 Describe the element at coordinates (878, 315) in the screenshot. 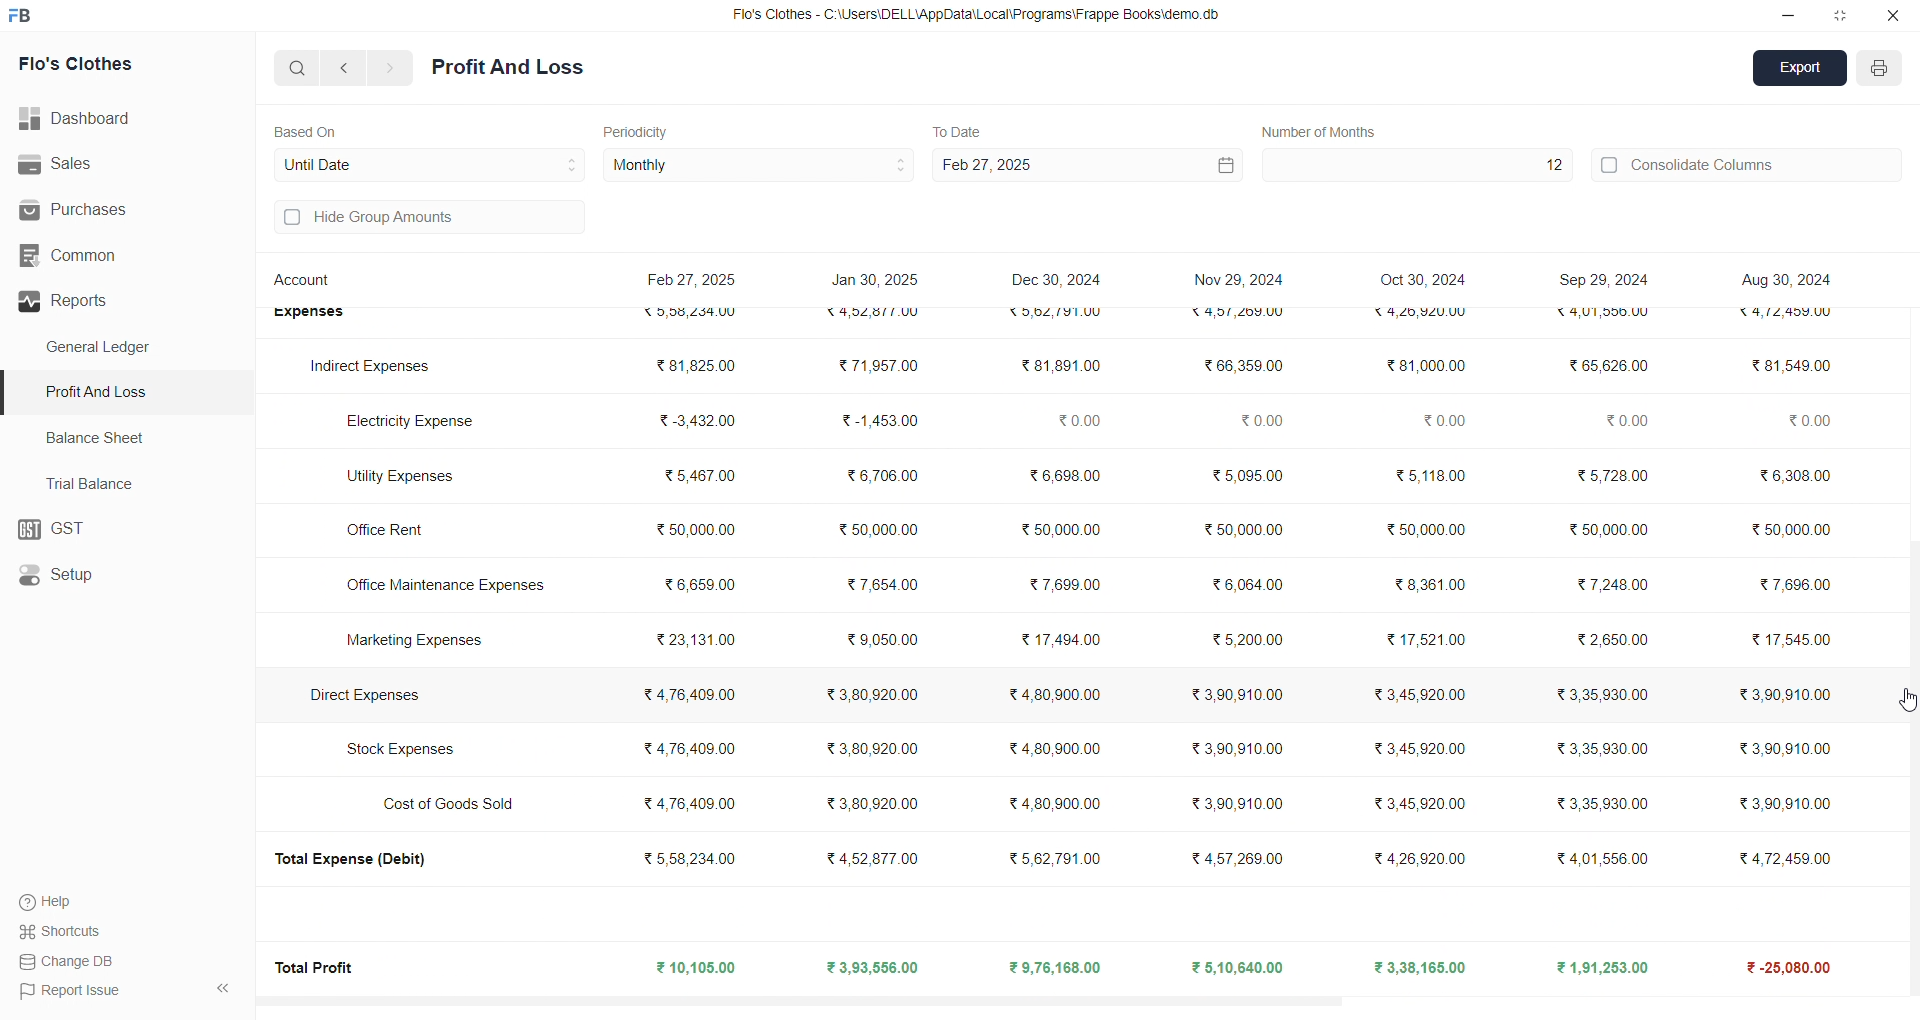

I see `₹4,52,877.00` at that location.